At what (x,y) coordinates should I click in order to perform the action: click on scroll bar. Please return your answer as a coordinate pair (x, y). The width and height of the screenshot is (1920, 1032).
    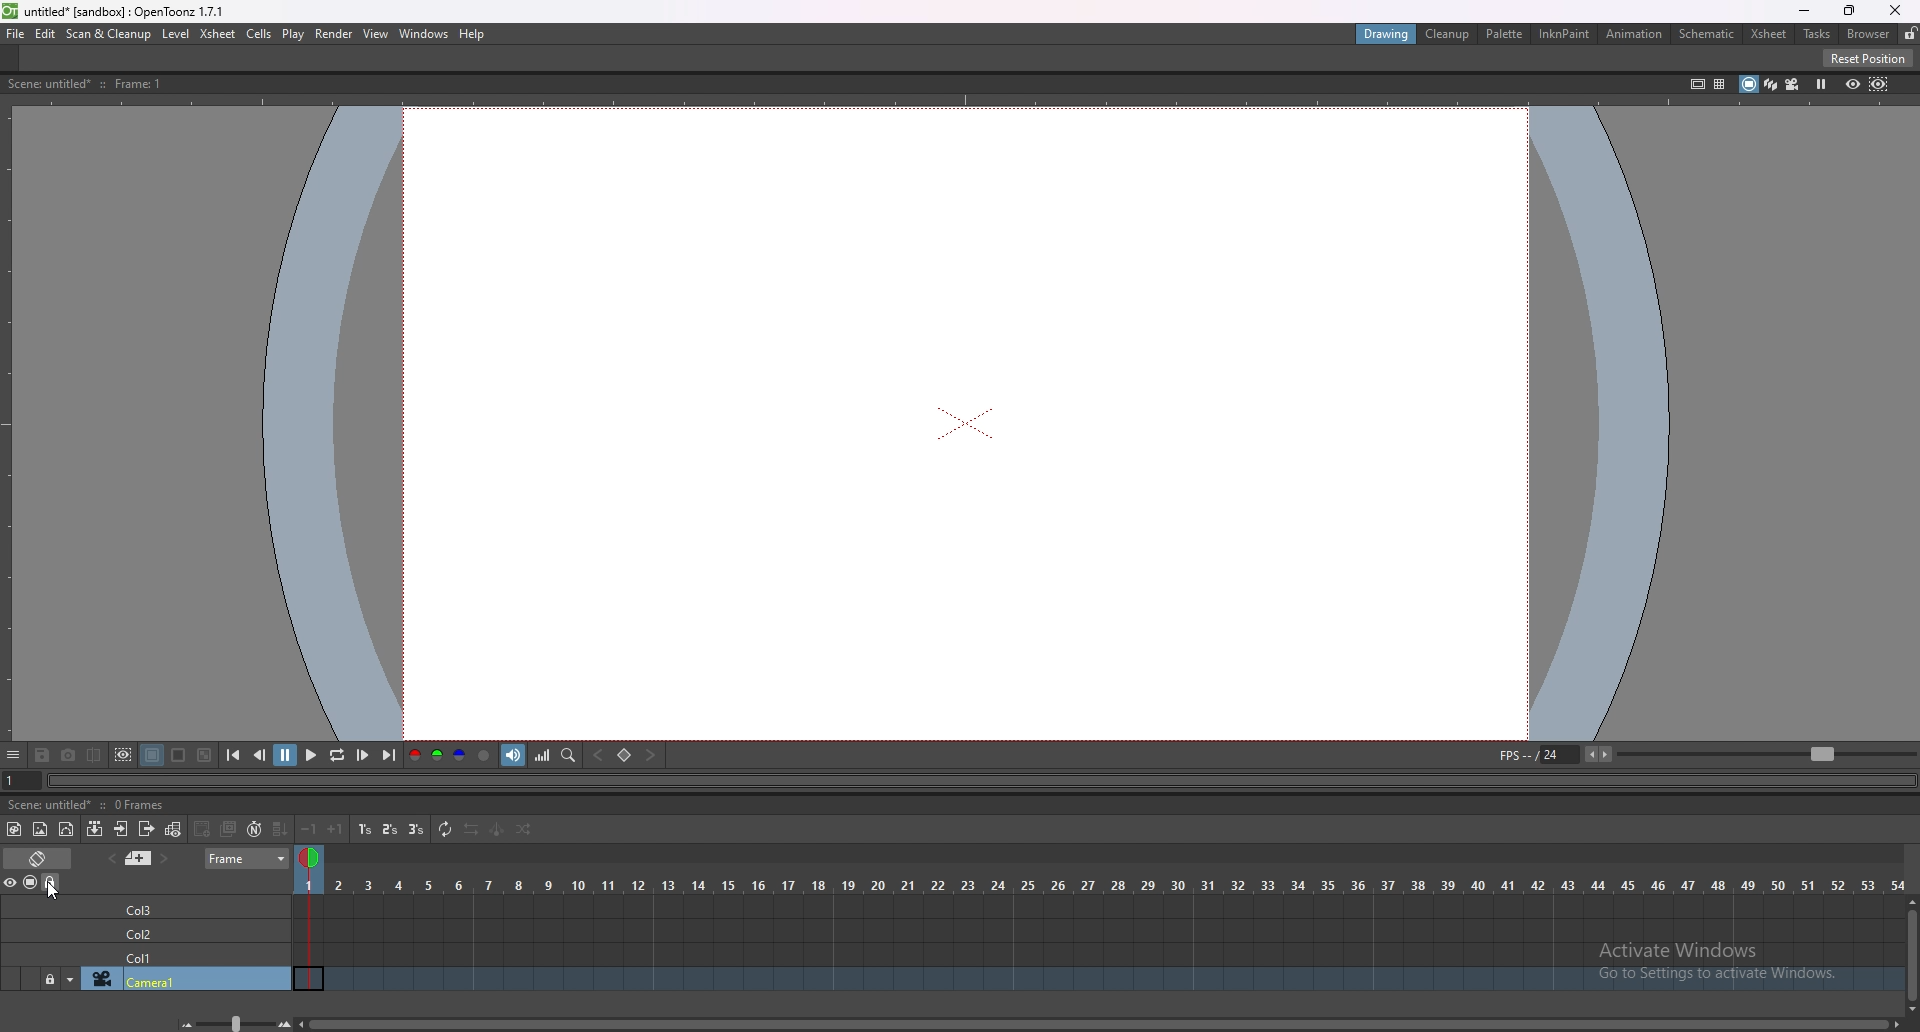
    Looking at the image, I should click on (1103, 1022).